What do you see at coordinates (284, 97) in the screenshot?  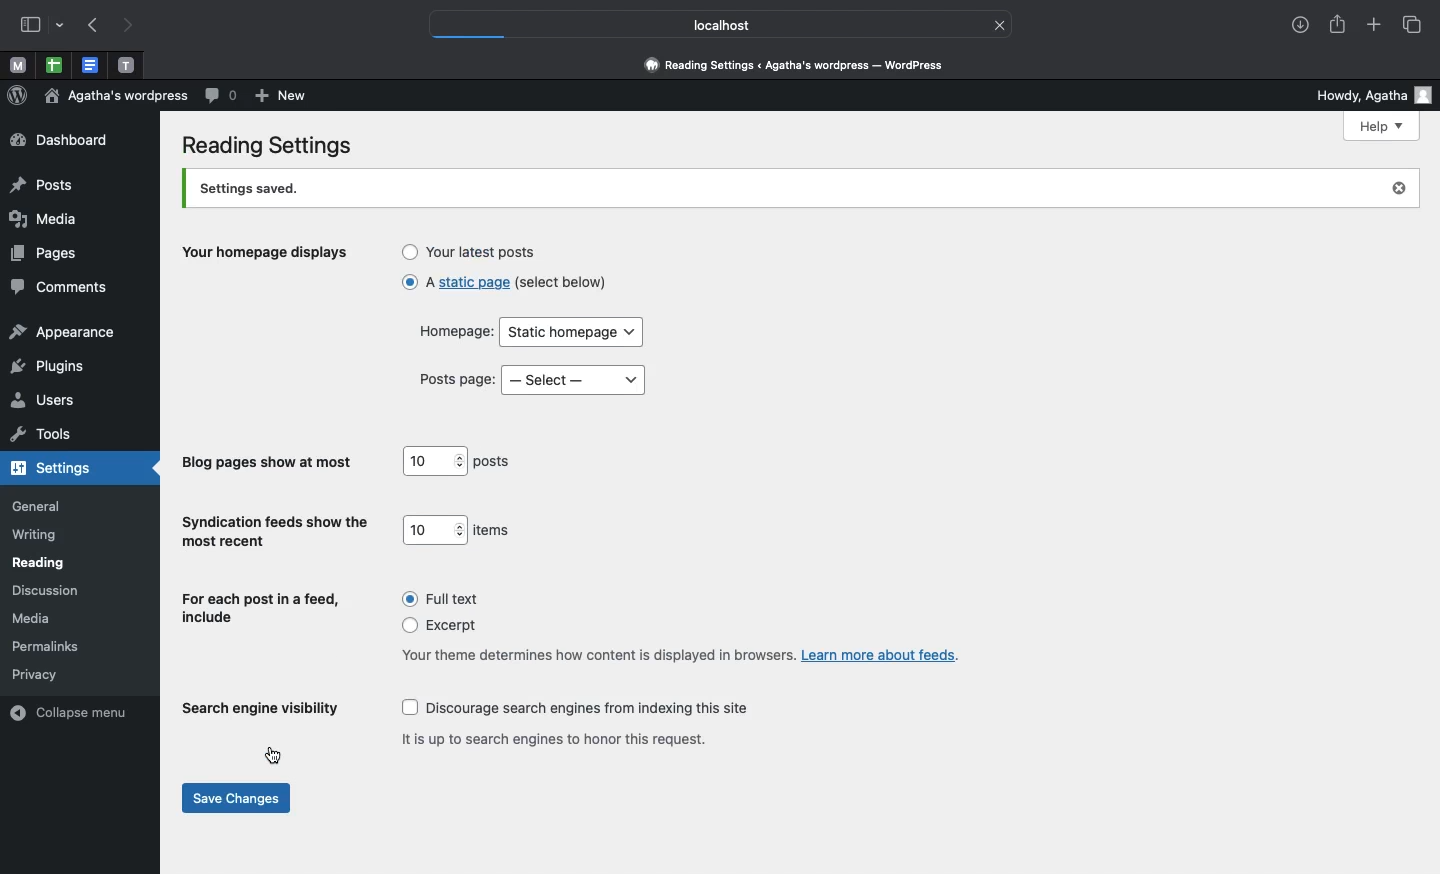 I see `New` at bounding box center [284, 97].